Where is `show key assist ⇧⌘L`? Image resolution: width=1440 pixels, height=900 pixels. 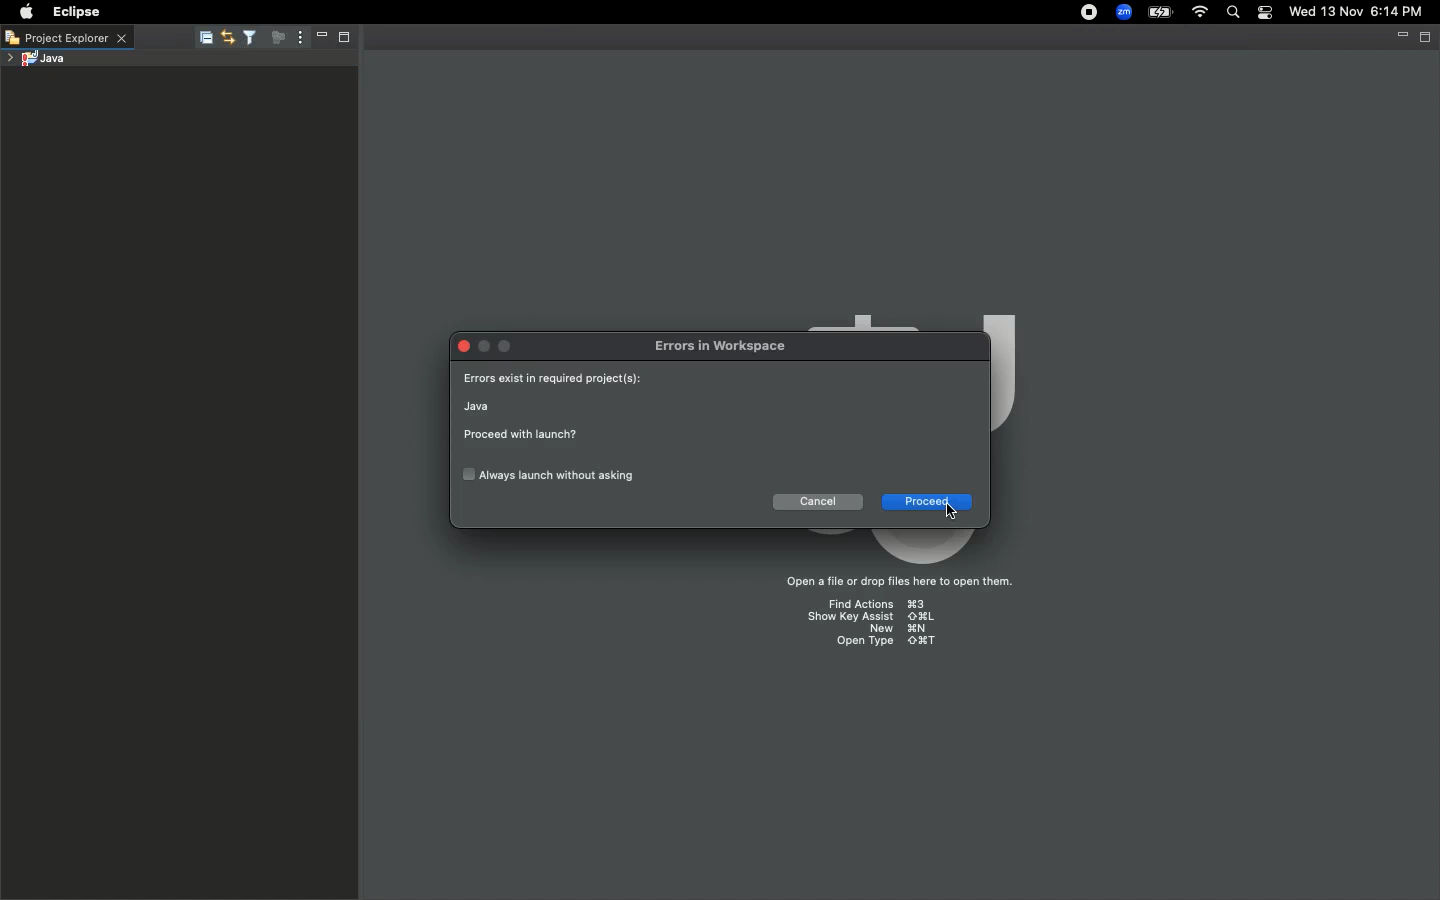
show key assist ⇧⌘L is located at coordinates (871, 617).